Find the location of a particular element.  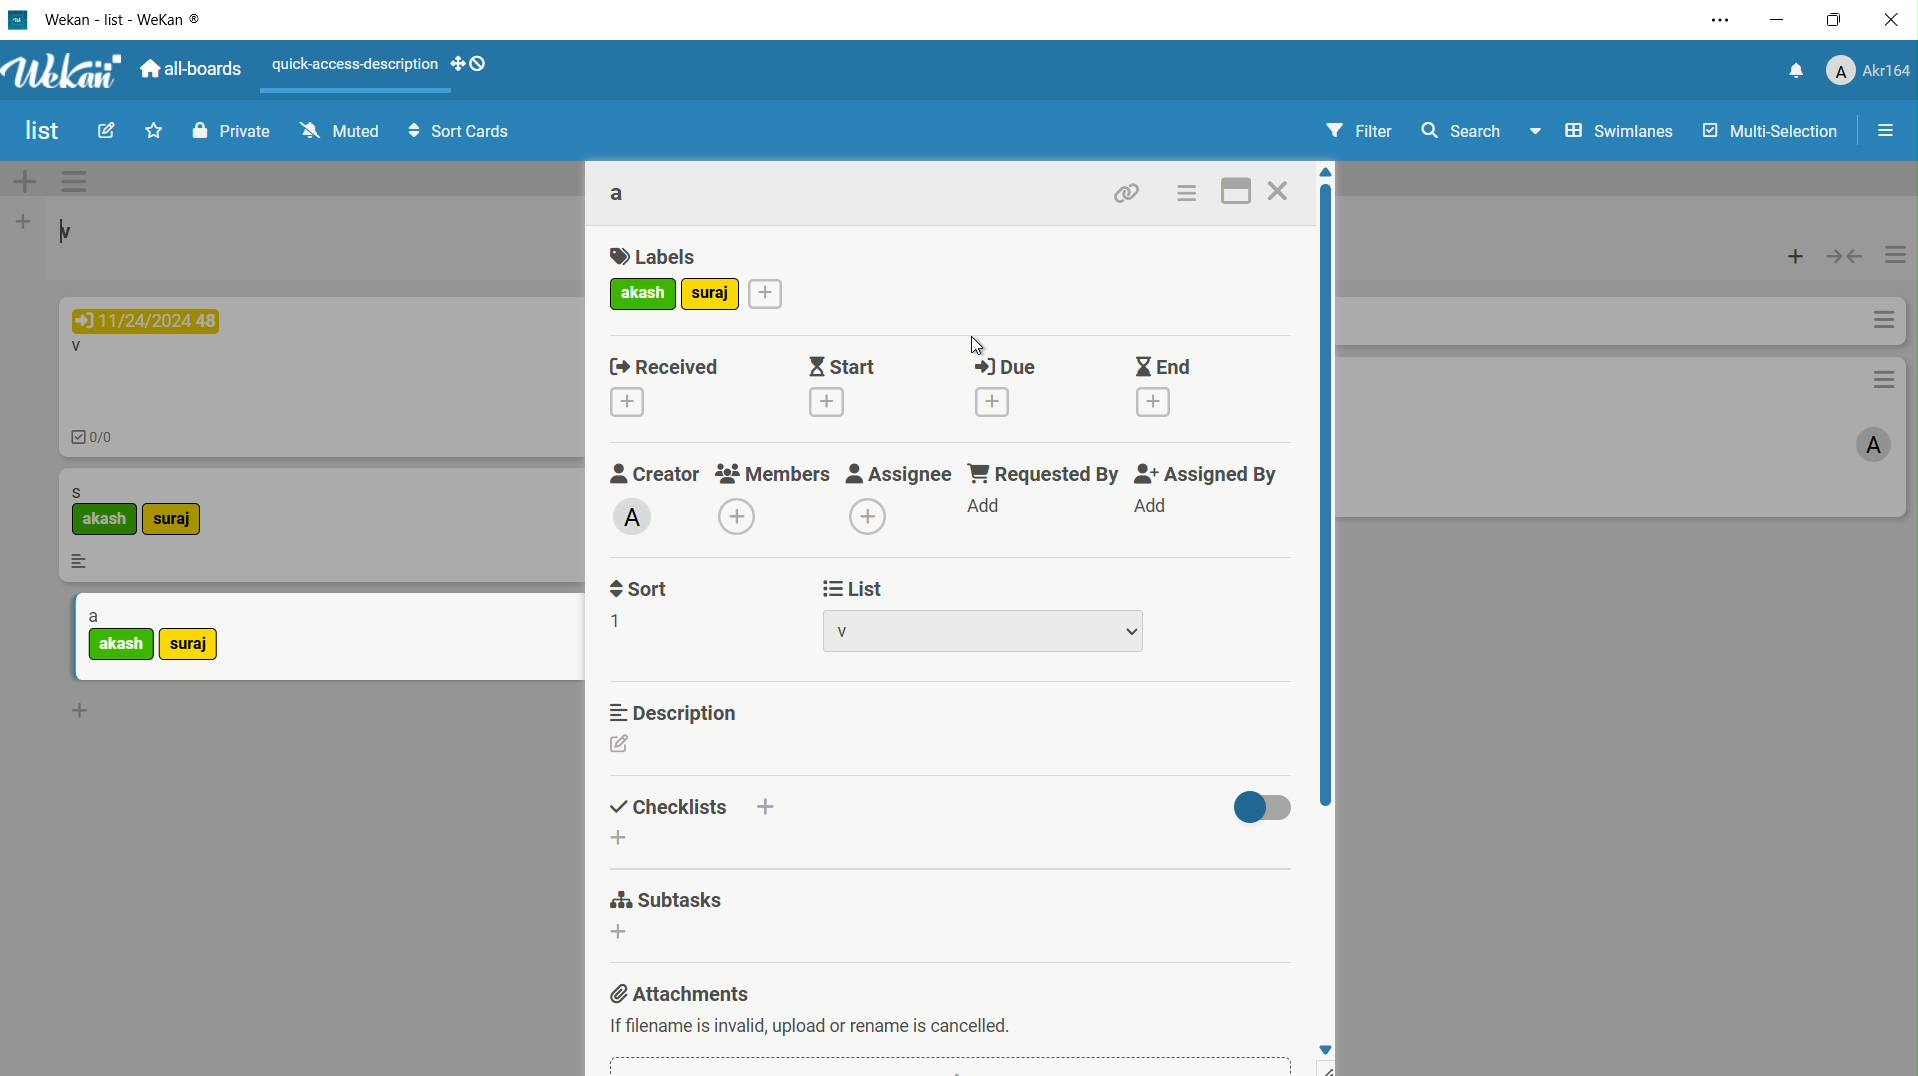

add is located at coordinates (860, 516).